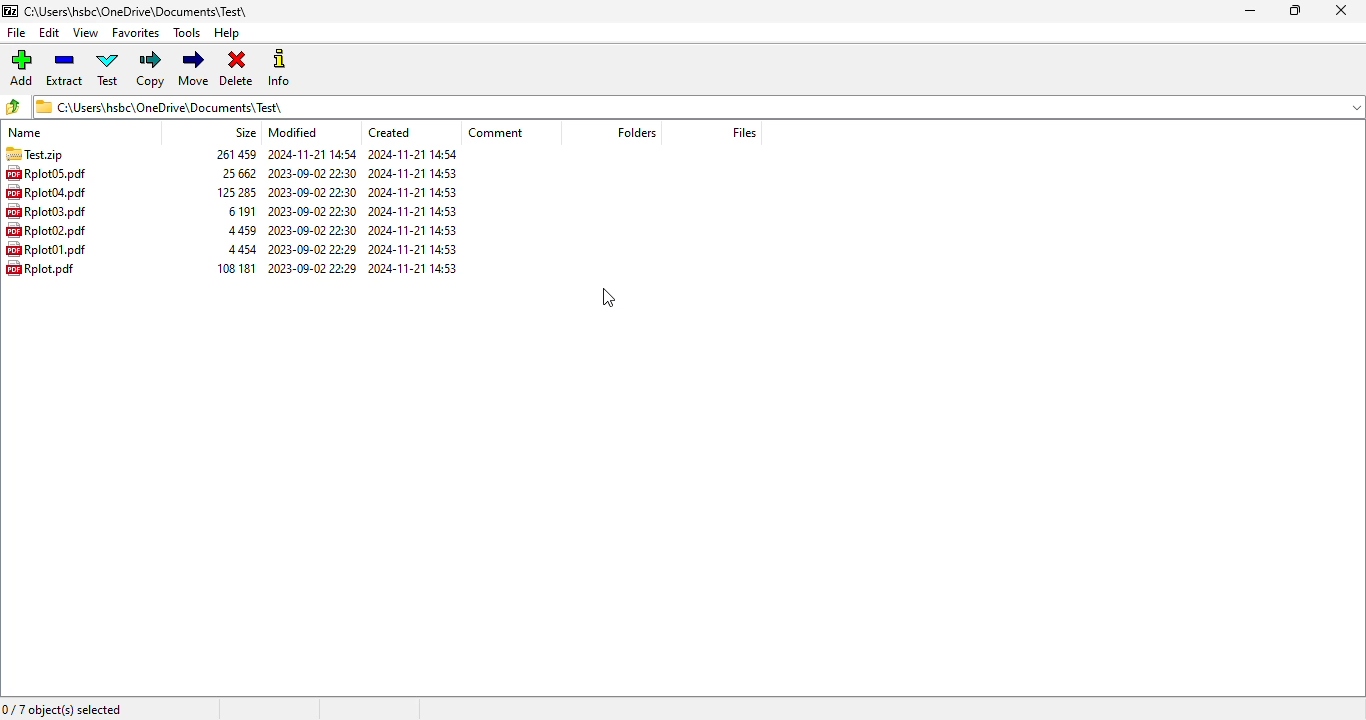 The image size is (1366, 720). What do you see at coordinates (108, 69) in the screenshot?
I see `test` at bounding box center [108, 69].